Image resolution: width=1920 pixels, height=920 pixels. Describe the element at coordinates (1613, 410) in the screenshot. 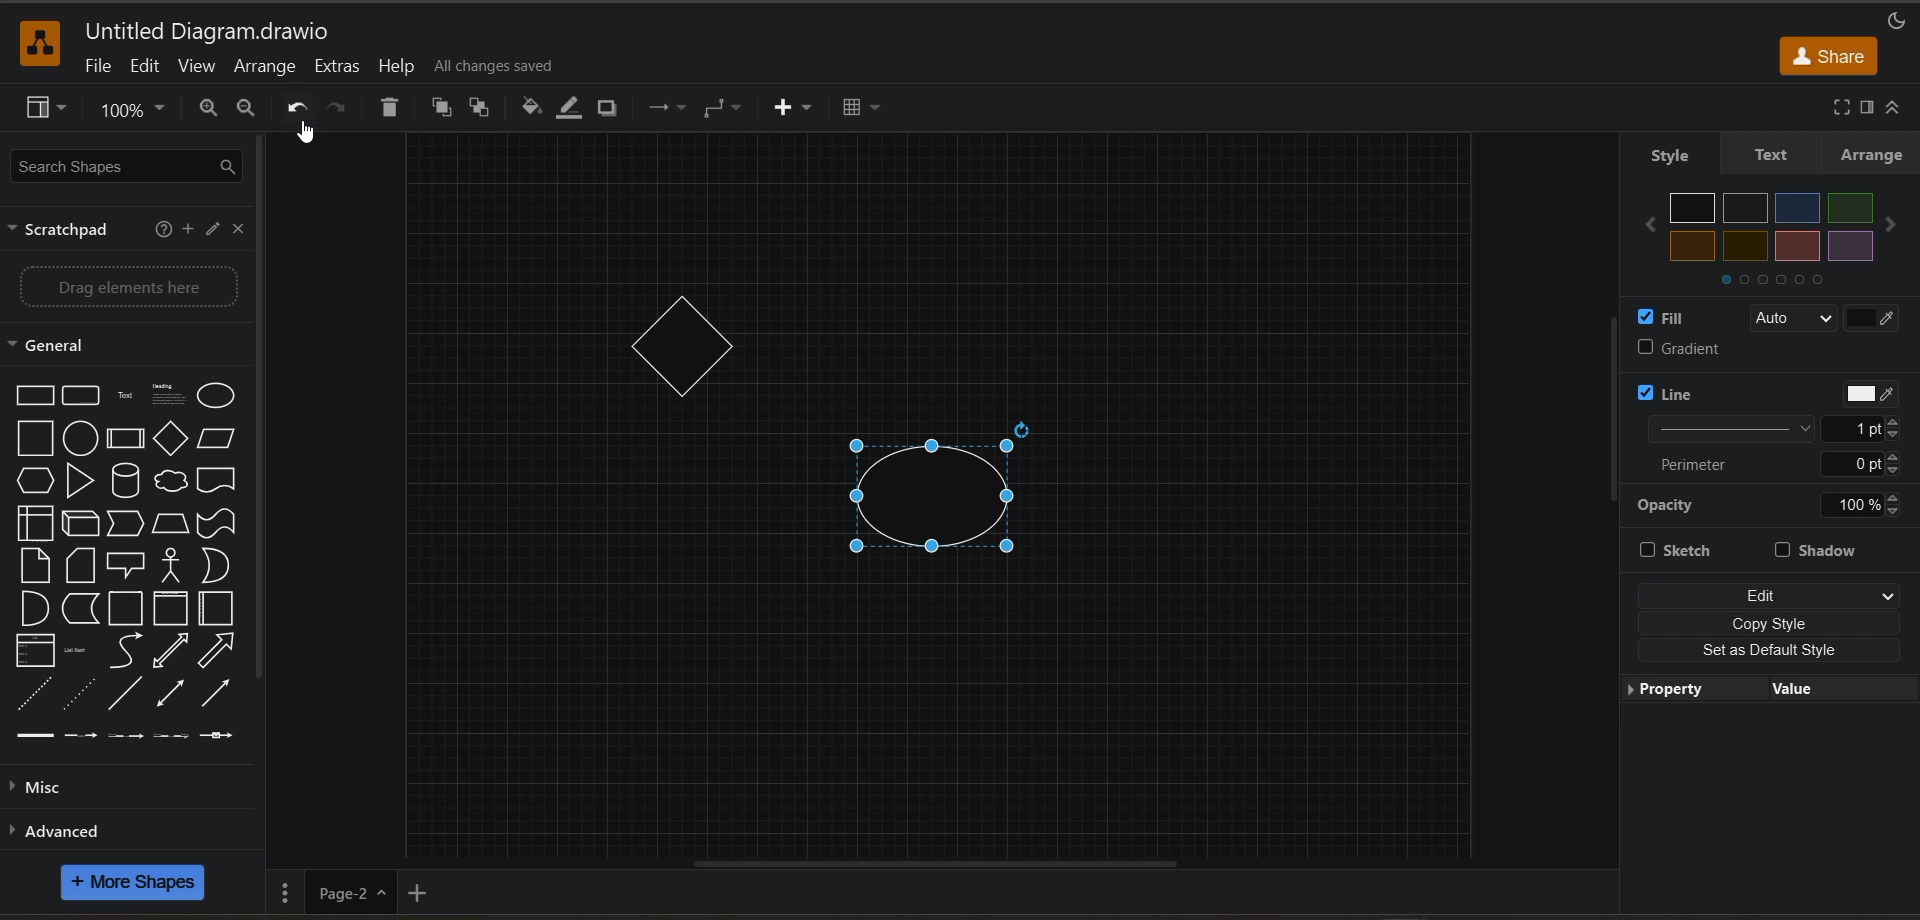

I see `vertical scroll bar` at that location.